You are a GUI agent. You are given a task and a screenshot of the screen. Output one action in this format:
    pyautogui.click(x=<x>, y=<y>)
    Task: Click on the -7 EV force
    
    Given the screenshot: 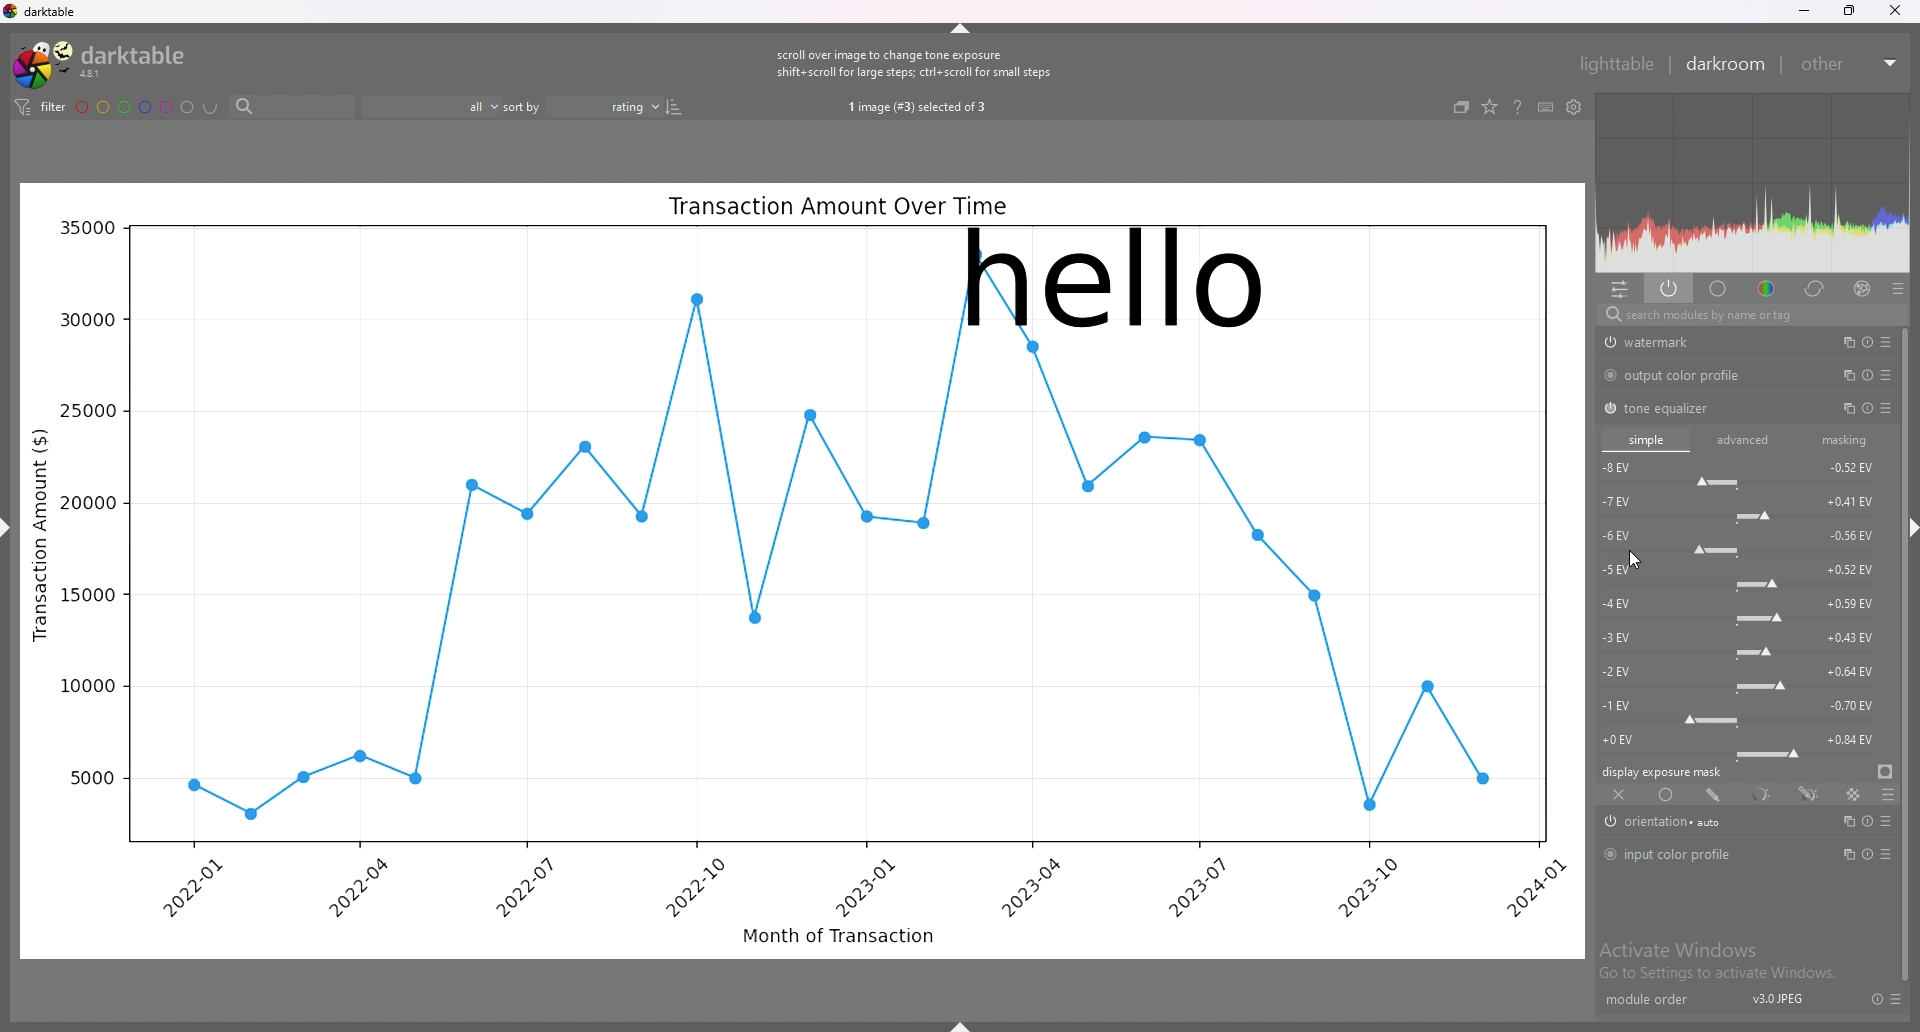 What is the action you would take?
    pyautogui.click(x=1739, y=506)
    